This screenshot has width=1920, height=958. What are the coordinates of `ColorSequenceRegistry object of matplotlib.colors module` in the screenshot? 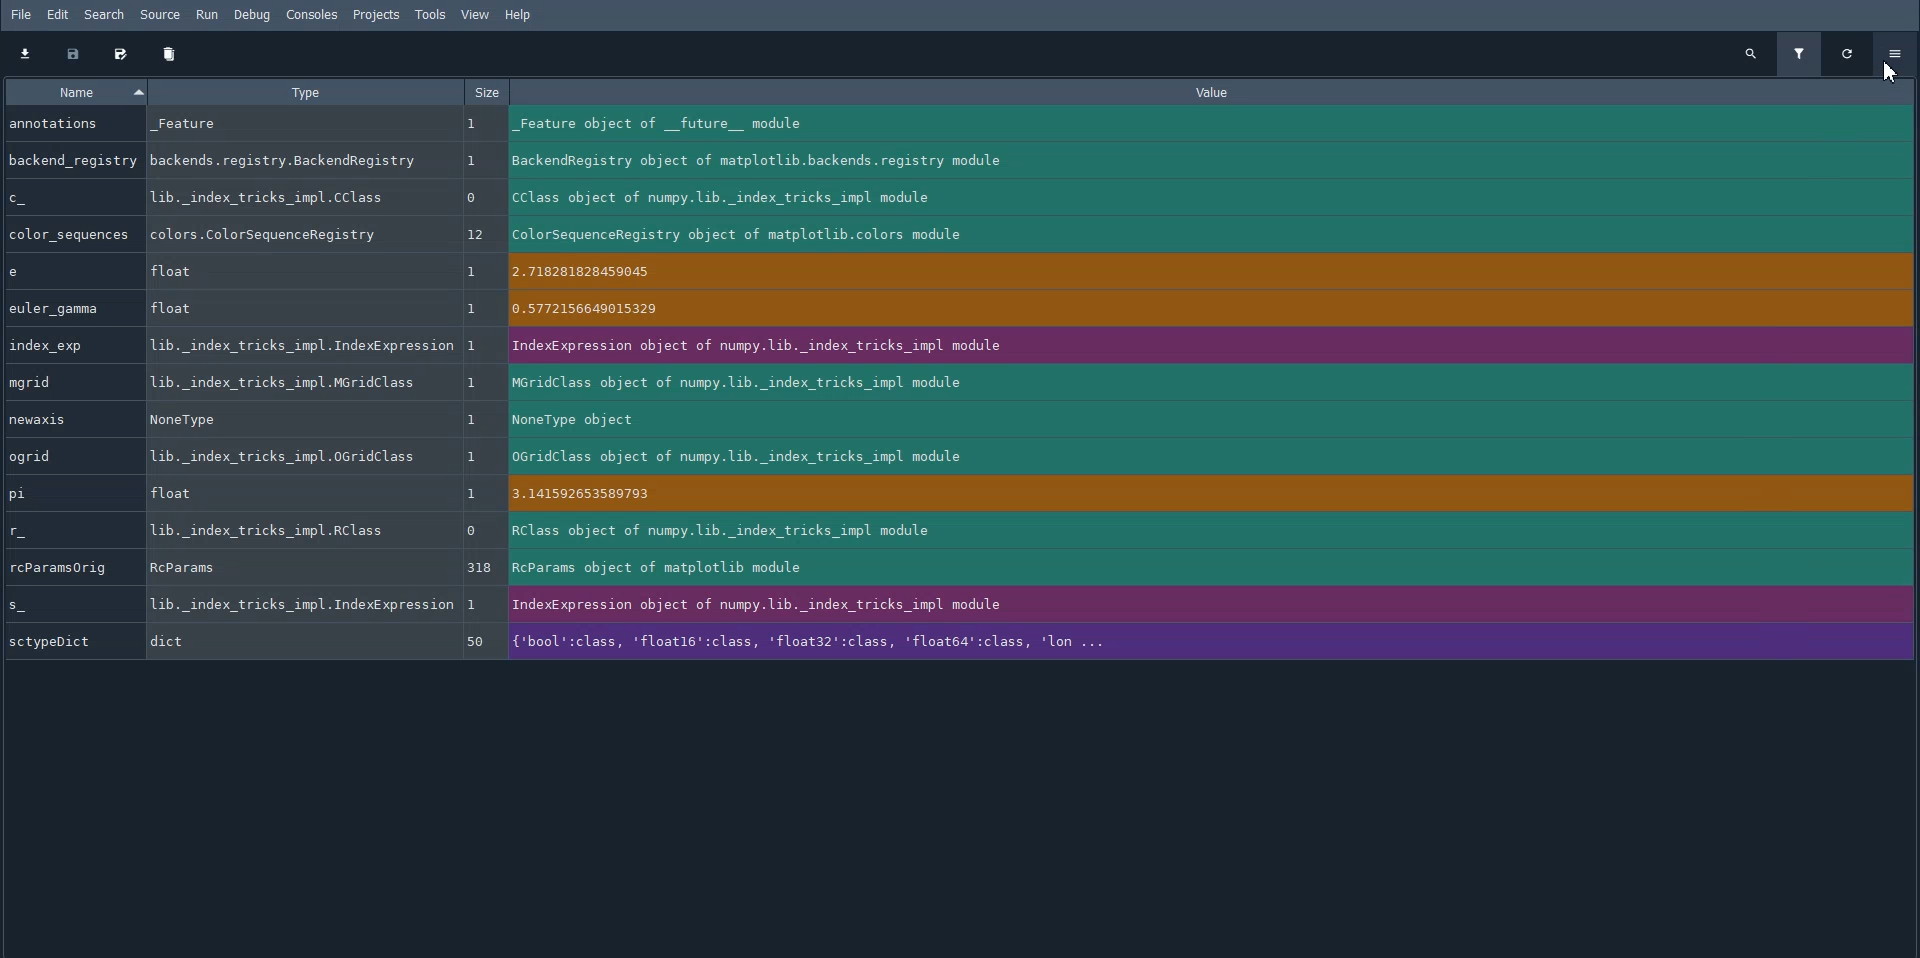 It's located at (1208, 234).